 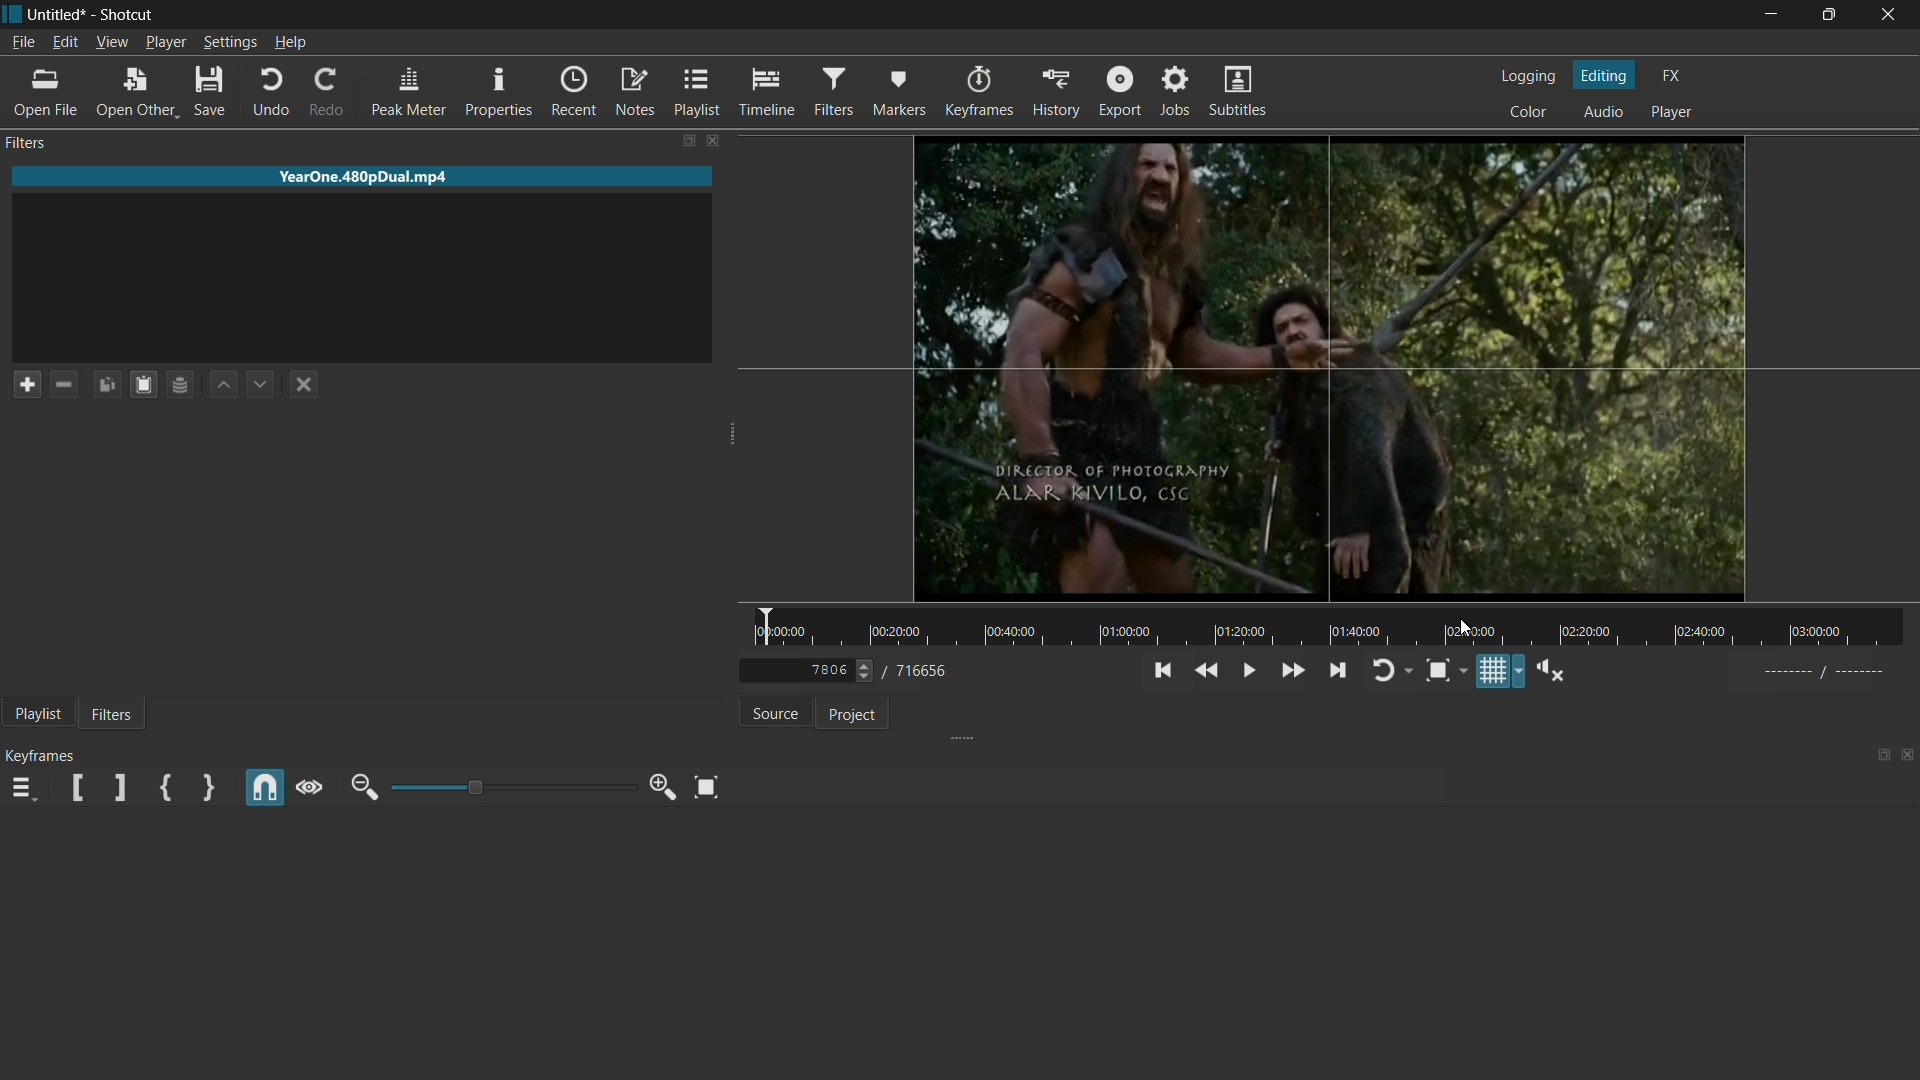 I want to click on color, so click(x=1528, y=113).